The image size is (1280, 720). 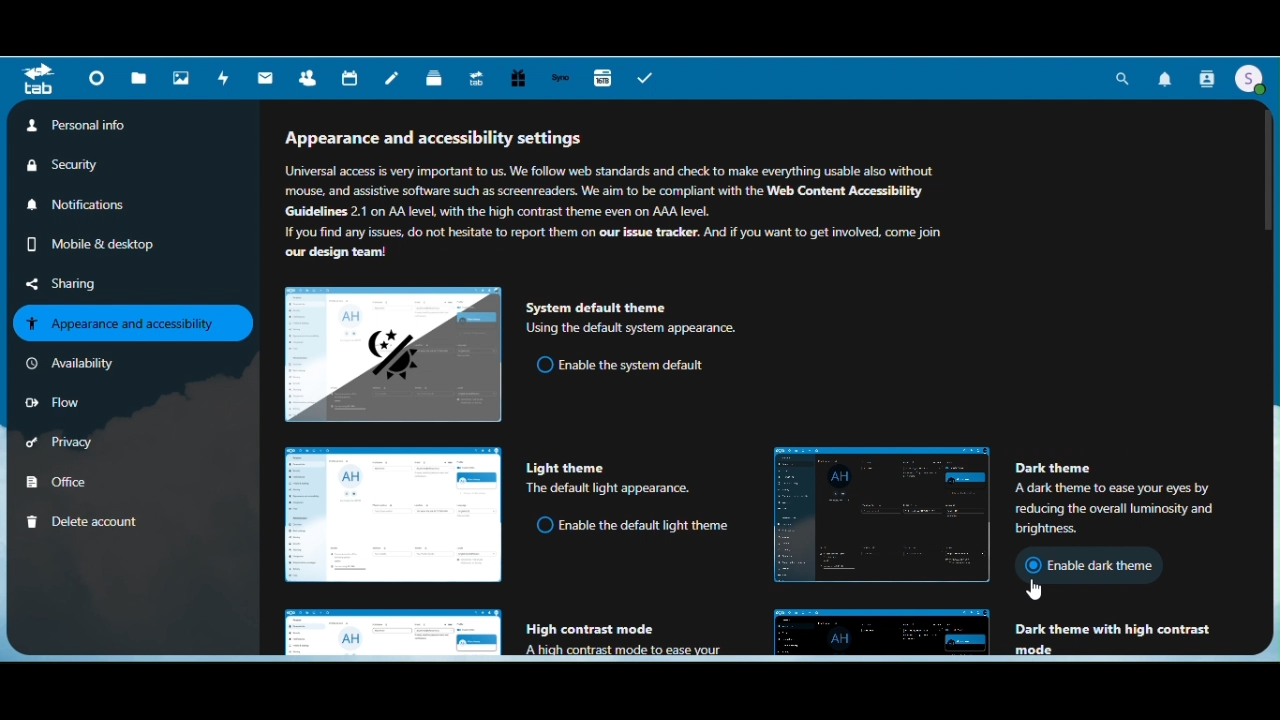 I want to click on Light theme , so click(x=509, y=511).